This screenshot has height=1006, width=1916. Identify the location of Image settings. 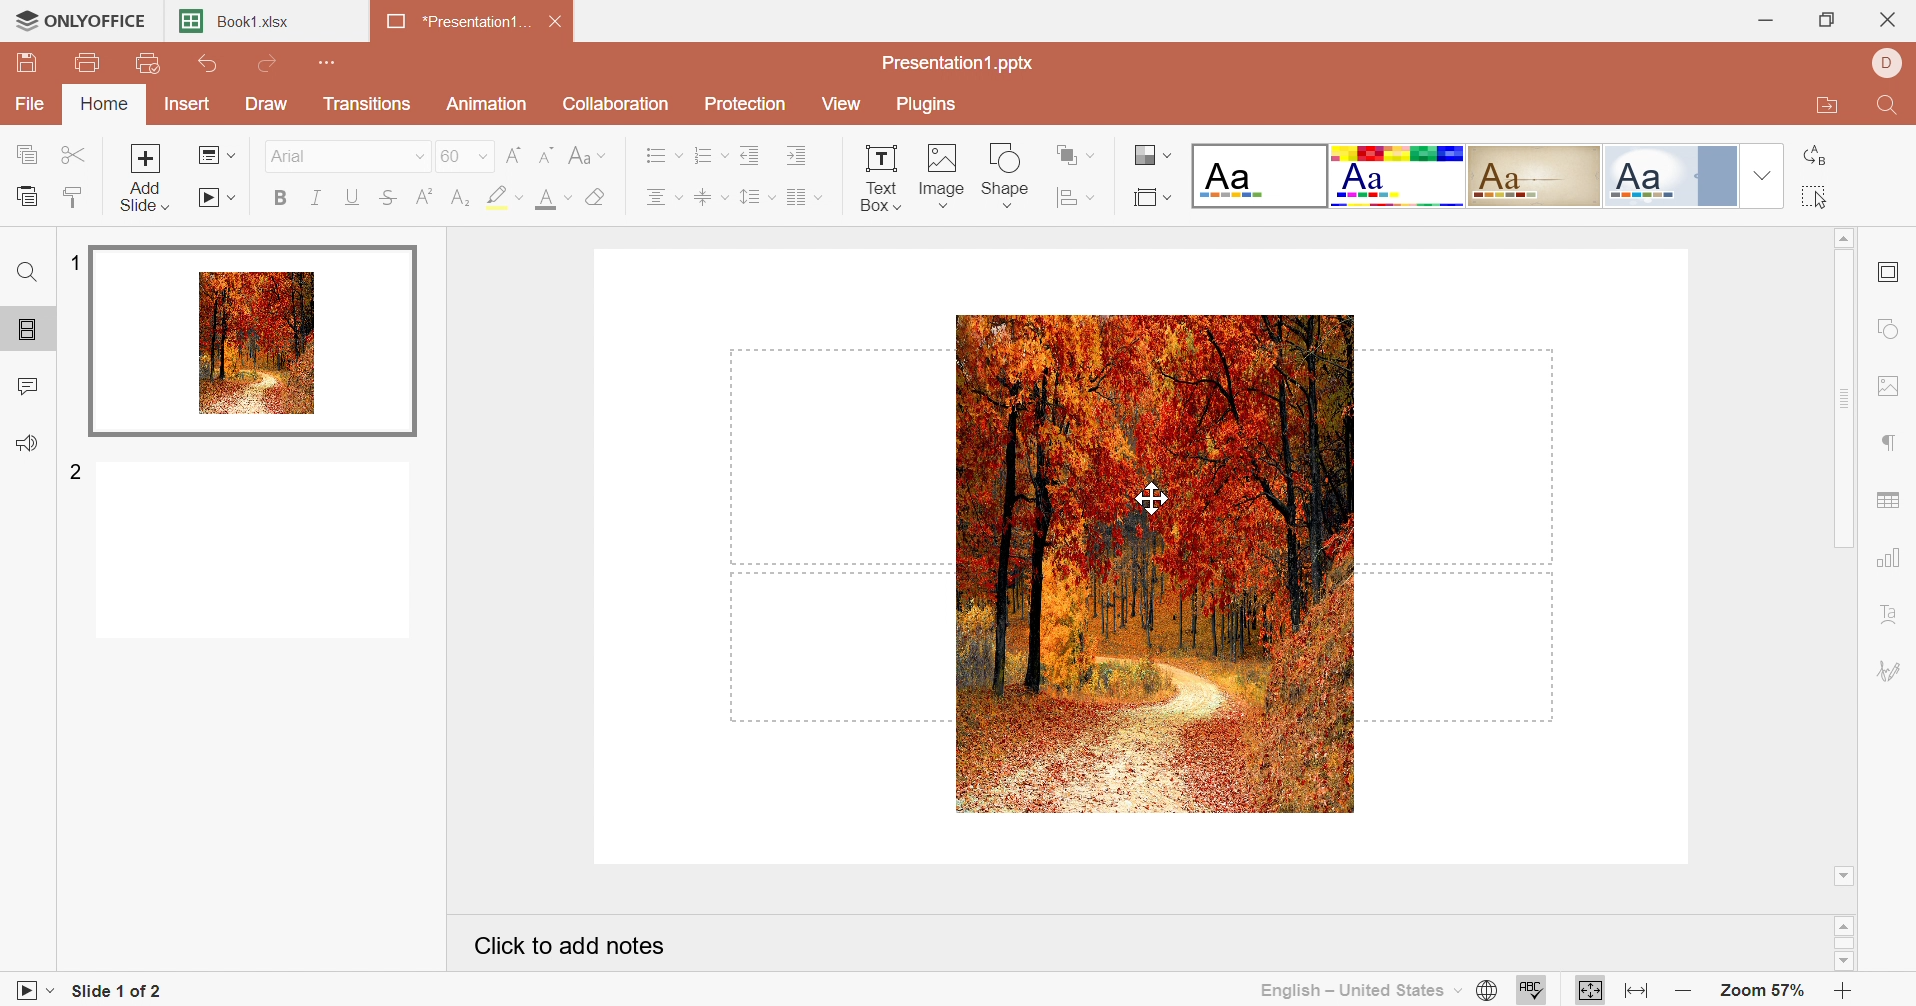
(1887, 387).